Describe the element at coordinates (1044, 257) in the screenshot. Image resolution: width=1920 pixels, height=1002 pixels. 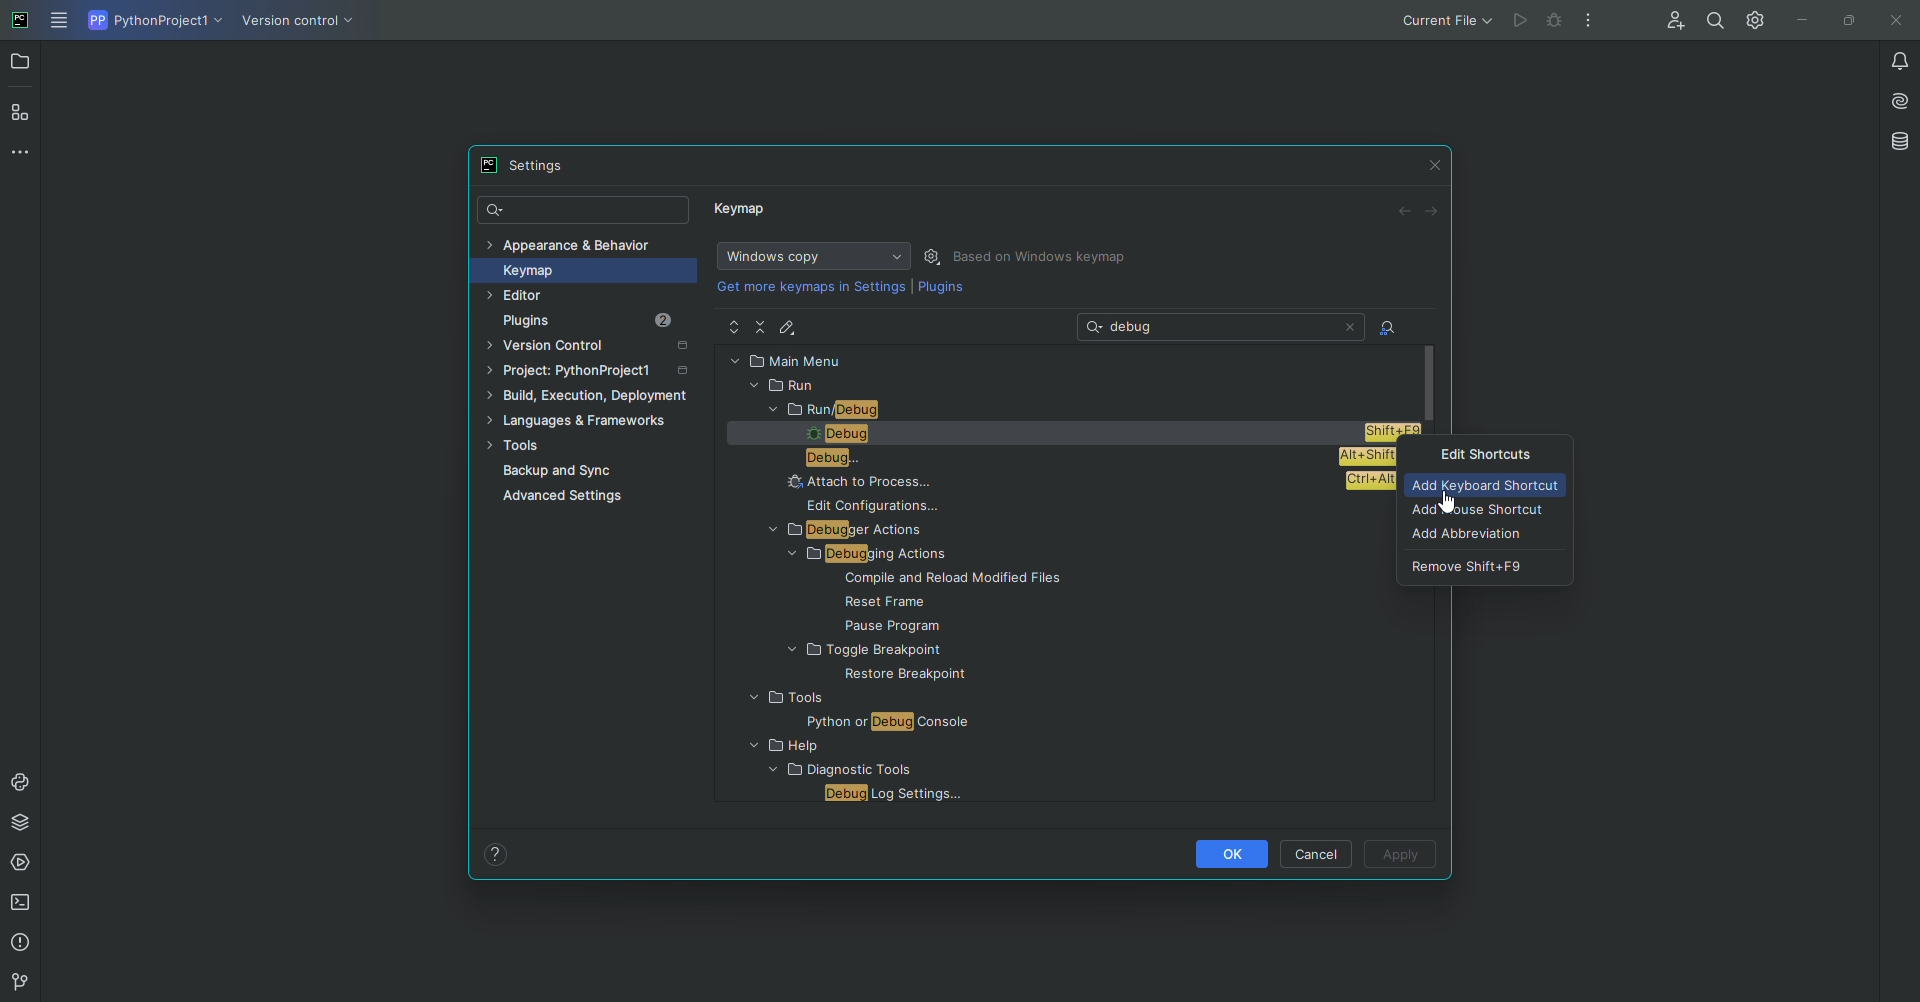
I see `Based on Windows Keymap` at that location.